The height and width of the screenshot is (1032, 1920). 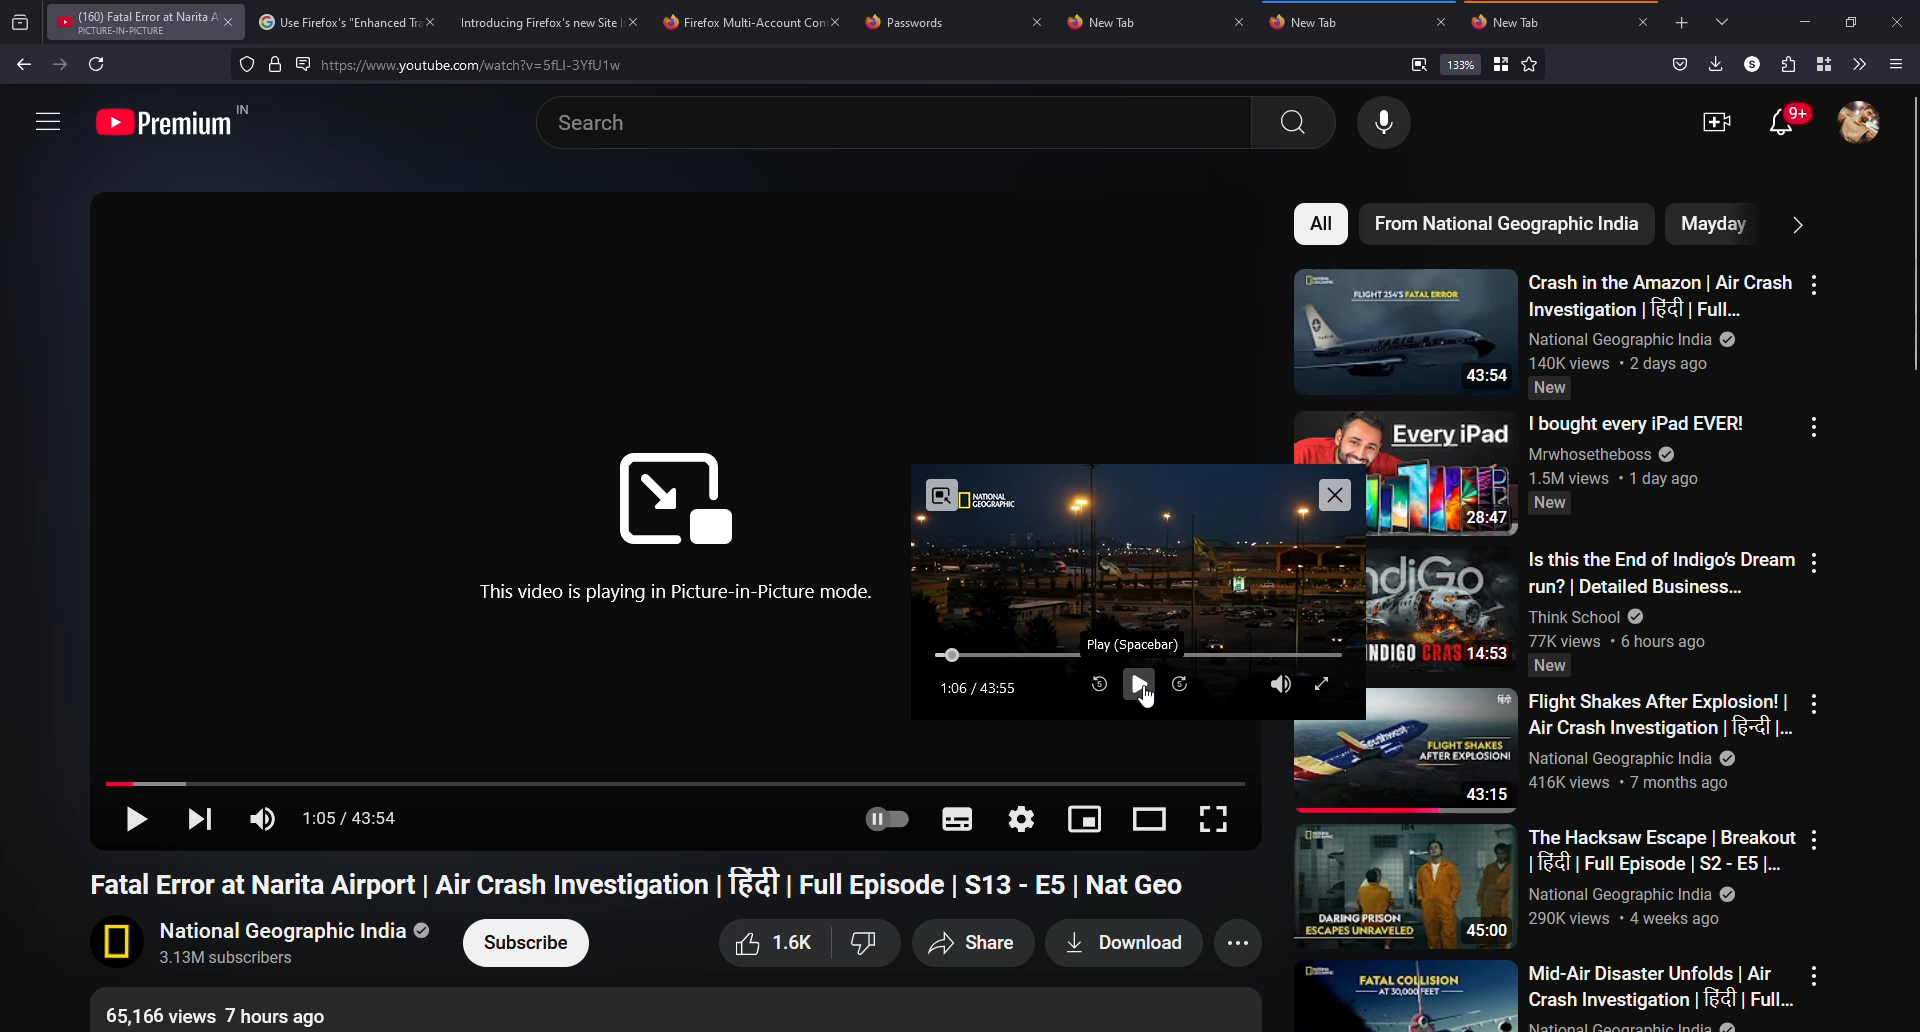 I want to click on bookmark, so click(x=1501, y=64).